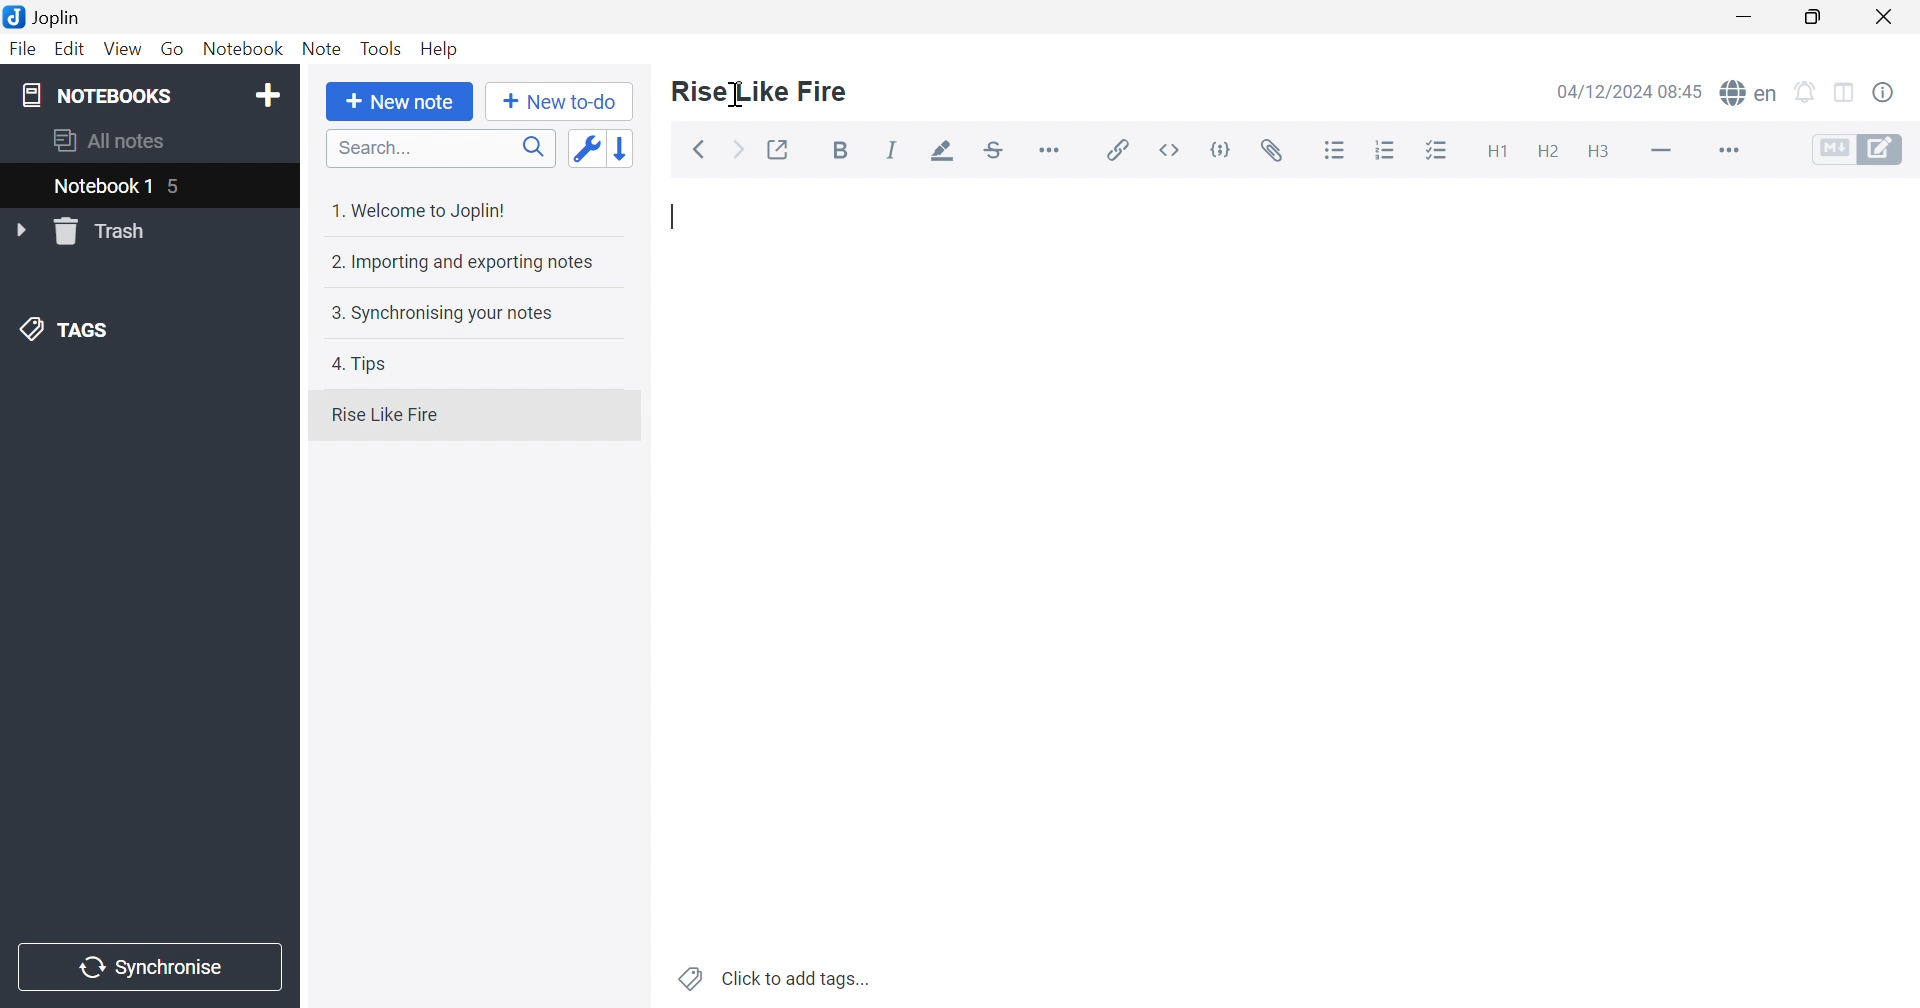  I want to click on Add notebook, so click(271, 94).